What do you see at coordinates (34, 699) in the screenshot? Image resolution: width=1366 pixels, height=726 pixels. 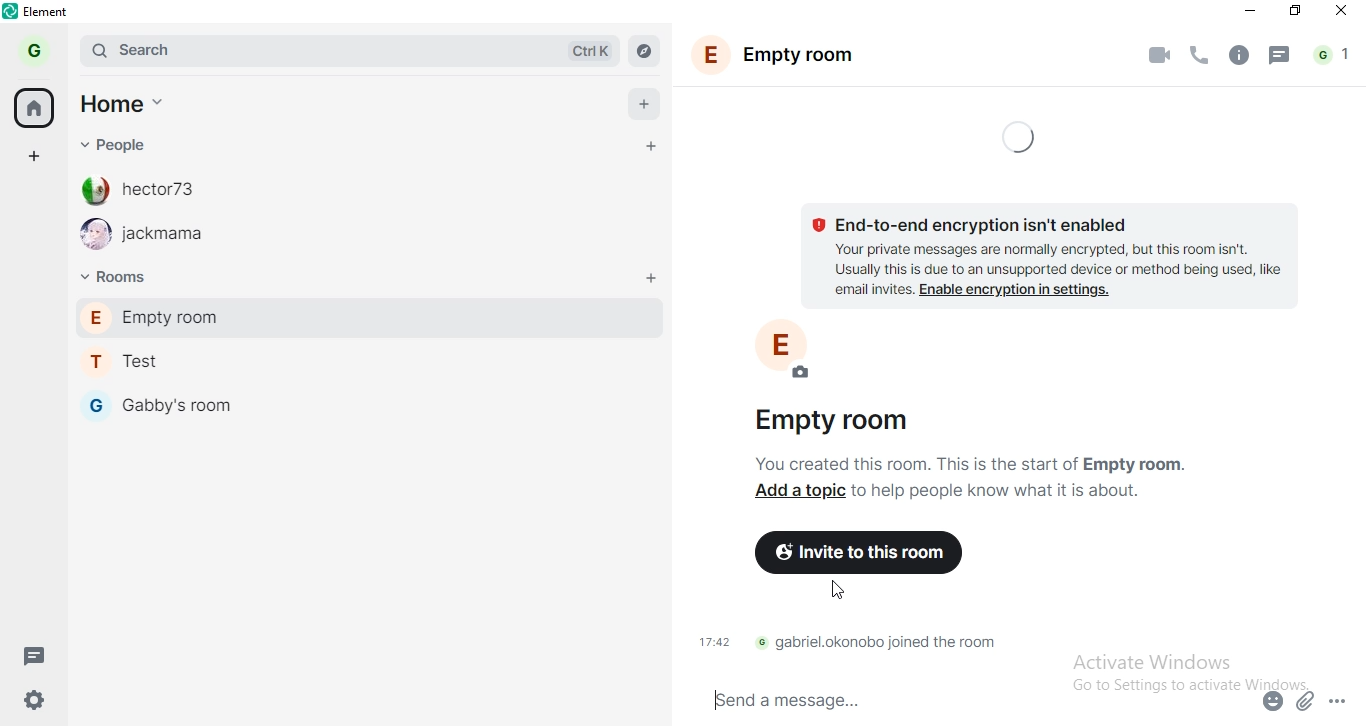 I see `settings` at bounding box center [34, 699].